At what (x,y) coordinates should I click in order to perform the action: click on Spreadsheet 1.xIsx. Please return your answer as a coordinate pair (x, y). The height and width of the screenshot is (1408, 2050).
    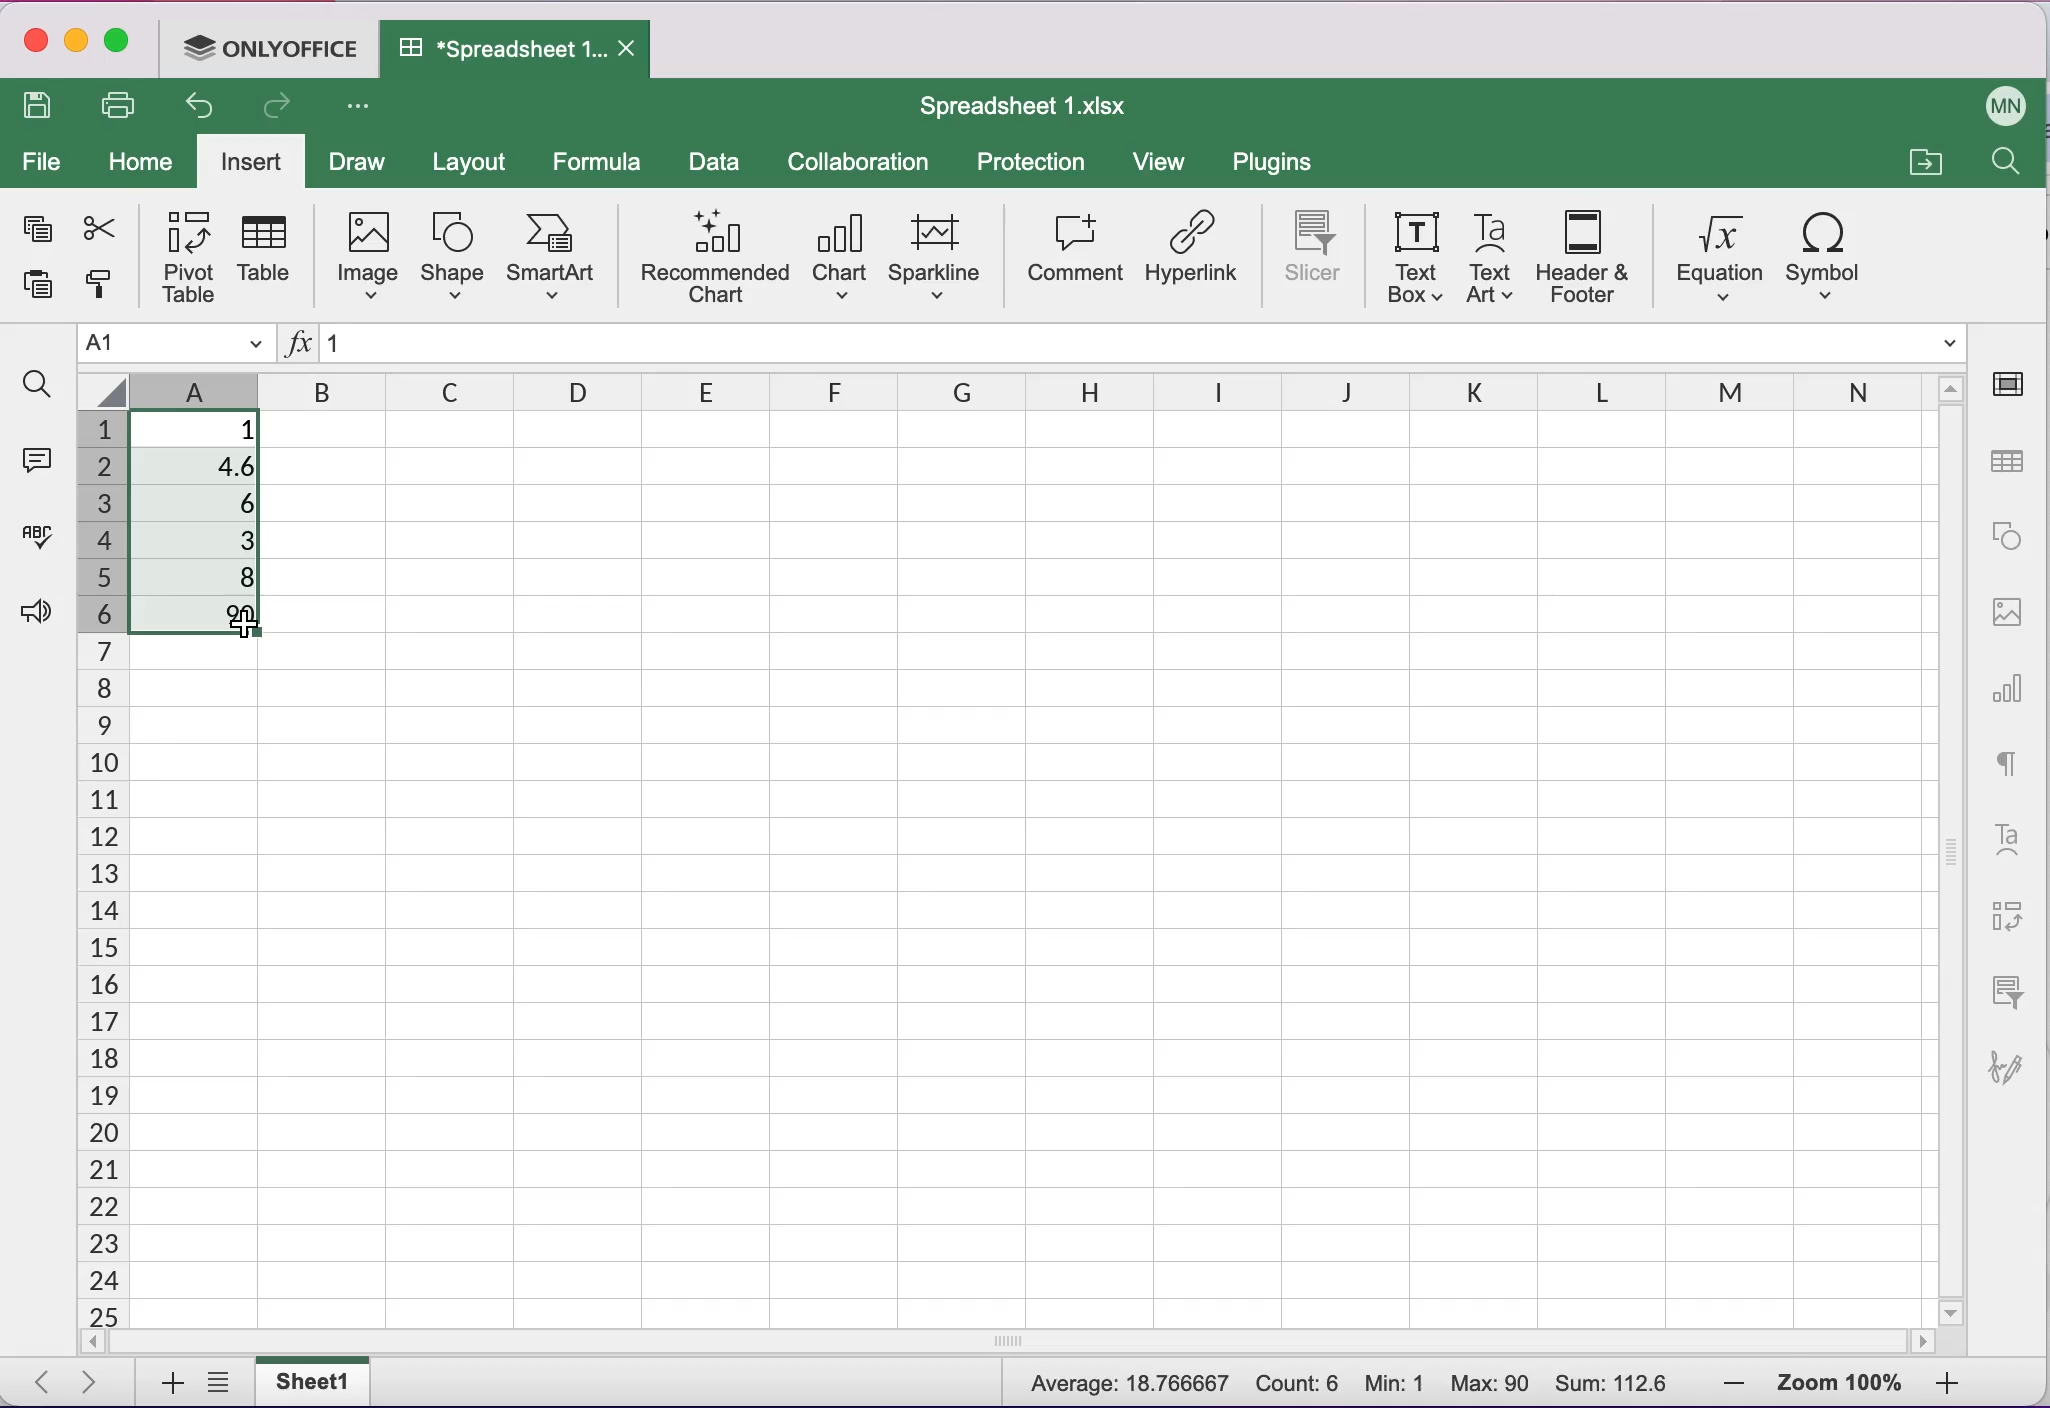
    Looking at the image, I should click on (504, 51).